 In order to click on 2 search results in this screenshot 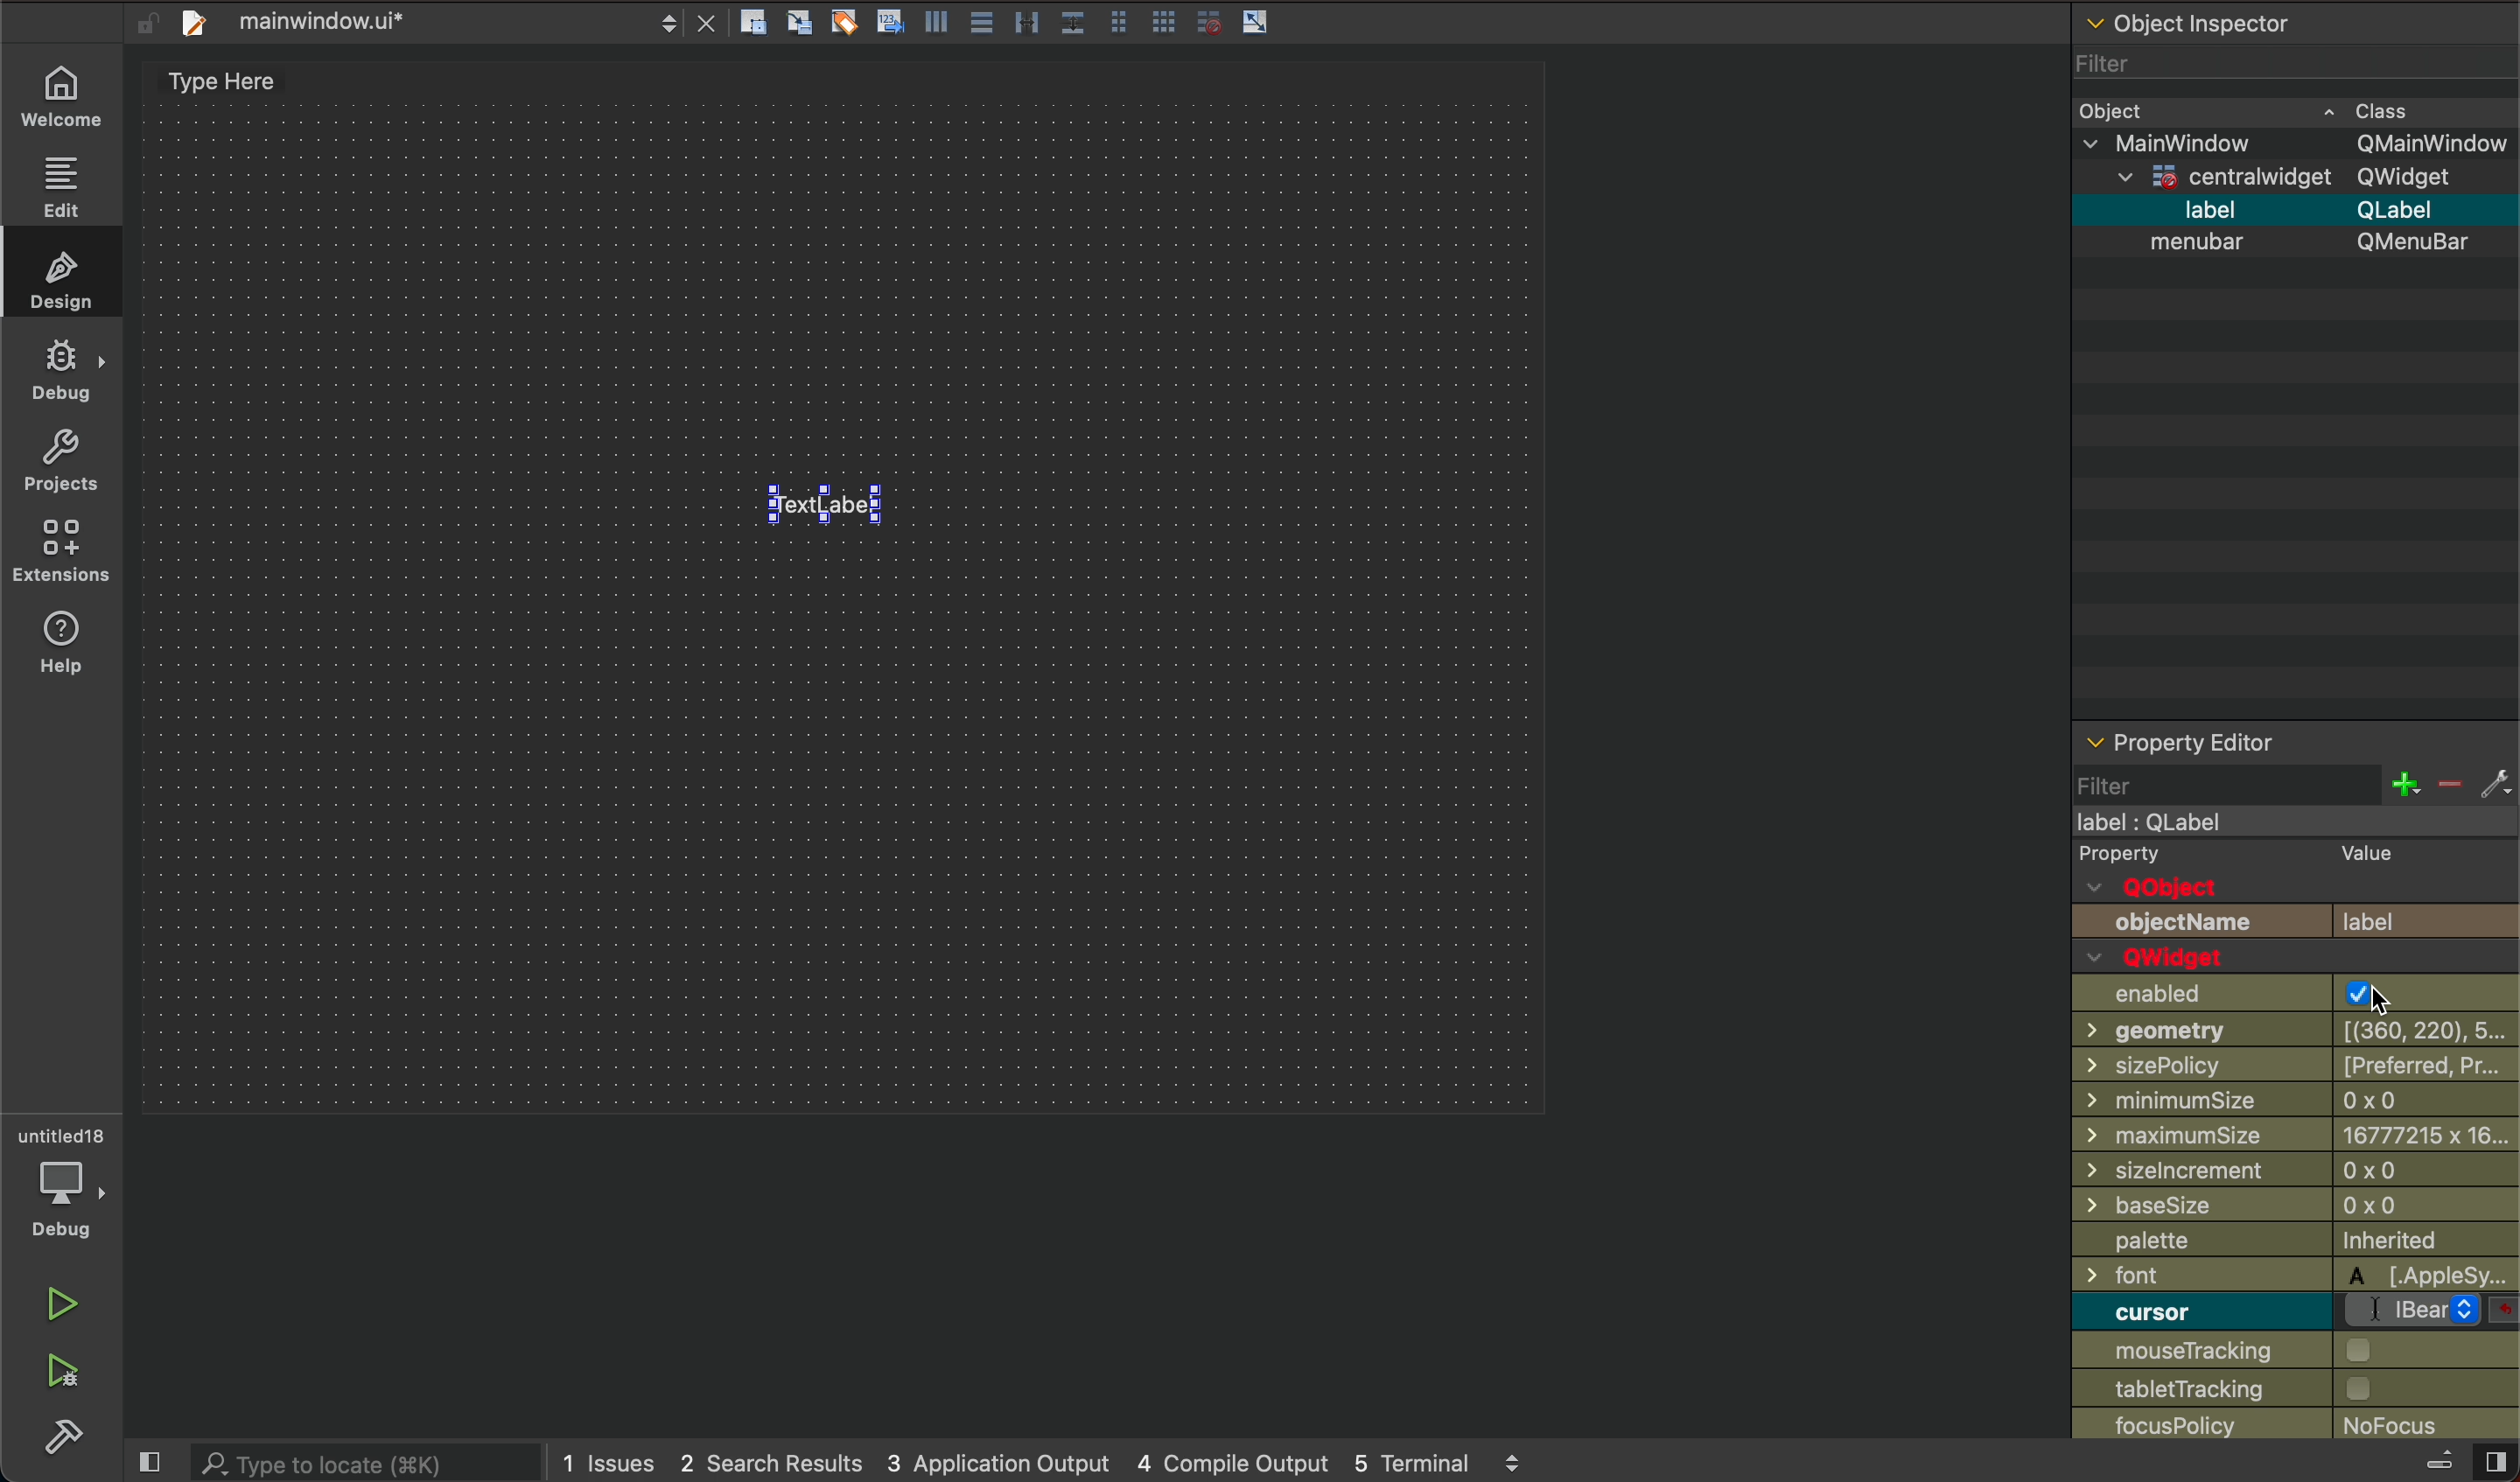, I will do `click(767, 1456)`.